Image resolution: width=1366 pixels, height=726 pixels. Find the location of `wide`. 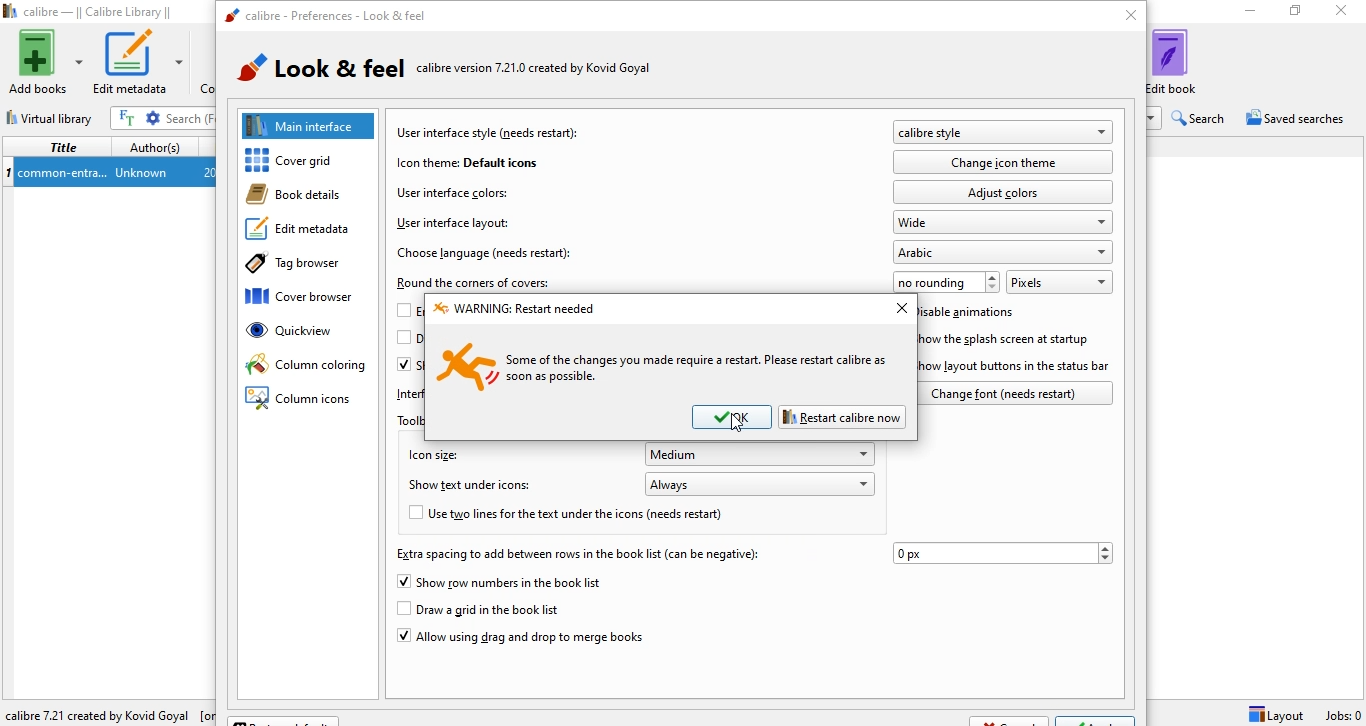

wide is located at coordinates (1004, 222).